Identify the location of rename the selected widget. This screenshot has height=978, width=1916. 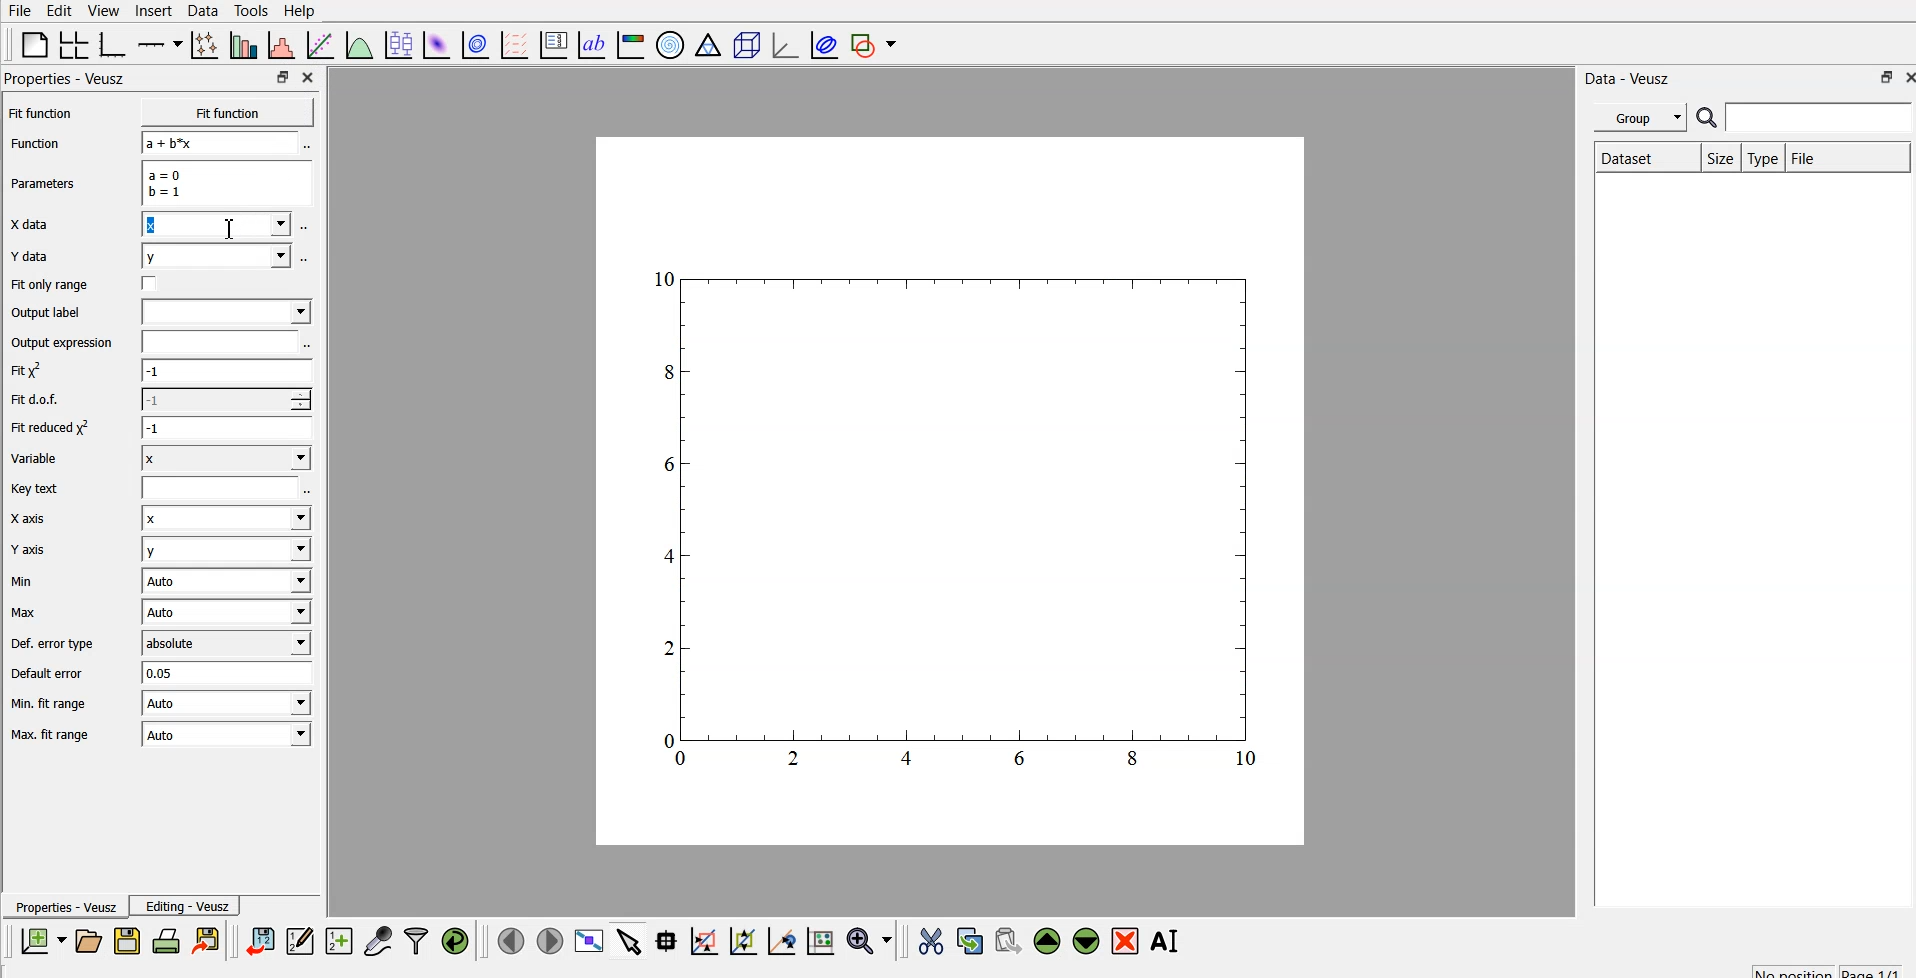
(1170, 940).